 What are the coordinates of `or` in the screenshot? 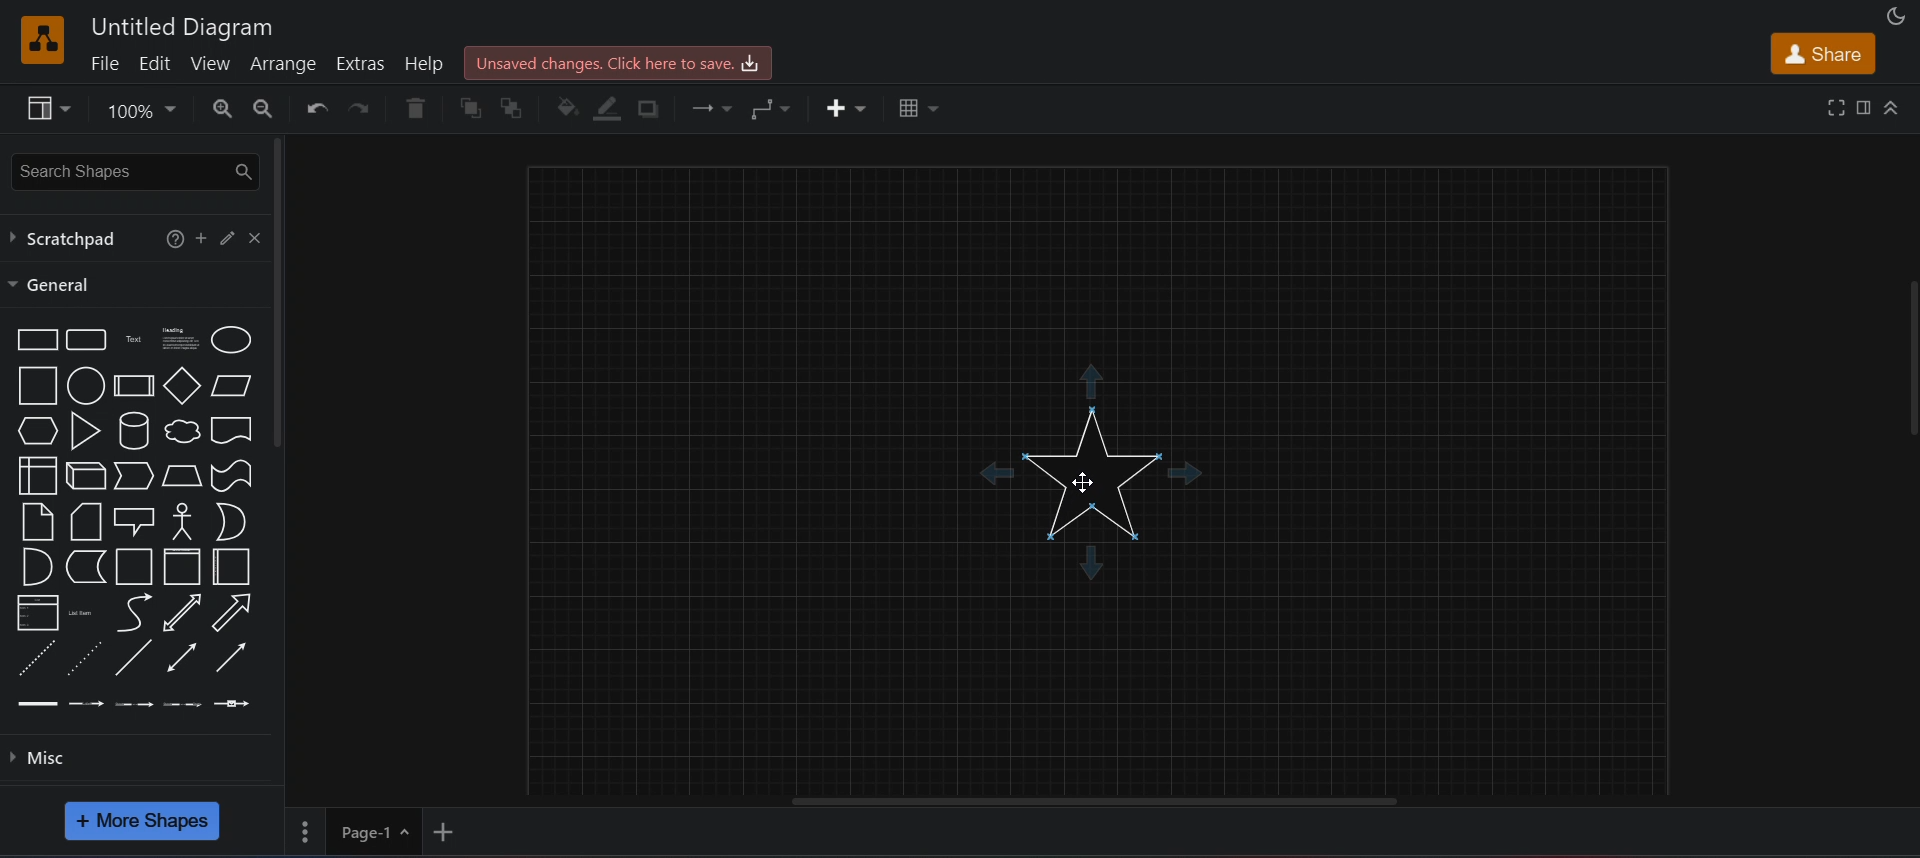 It's located at (232, 521).